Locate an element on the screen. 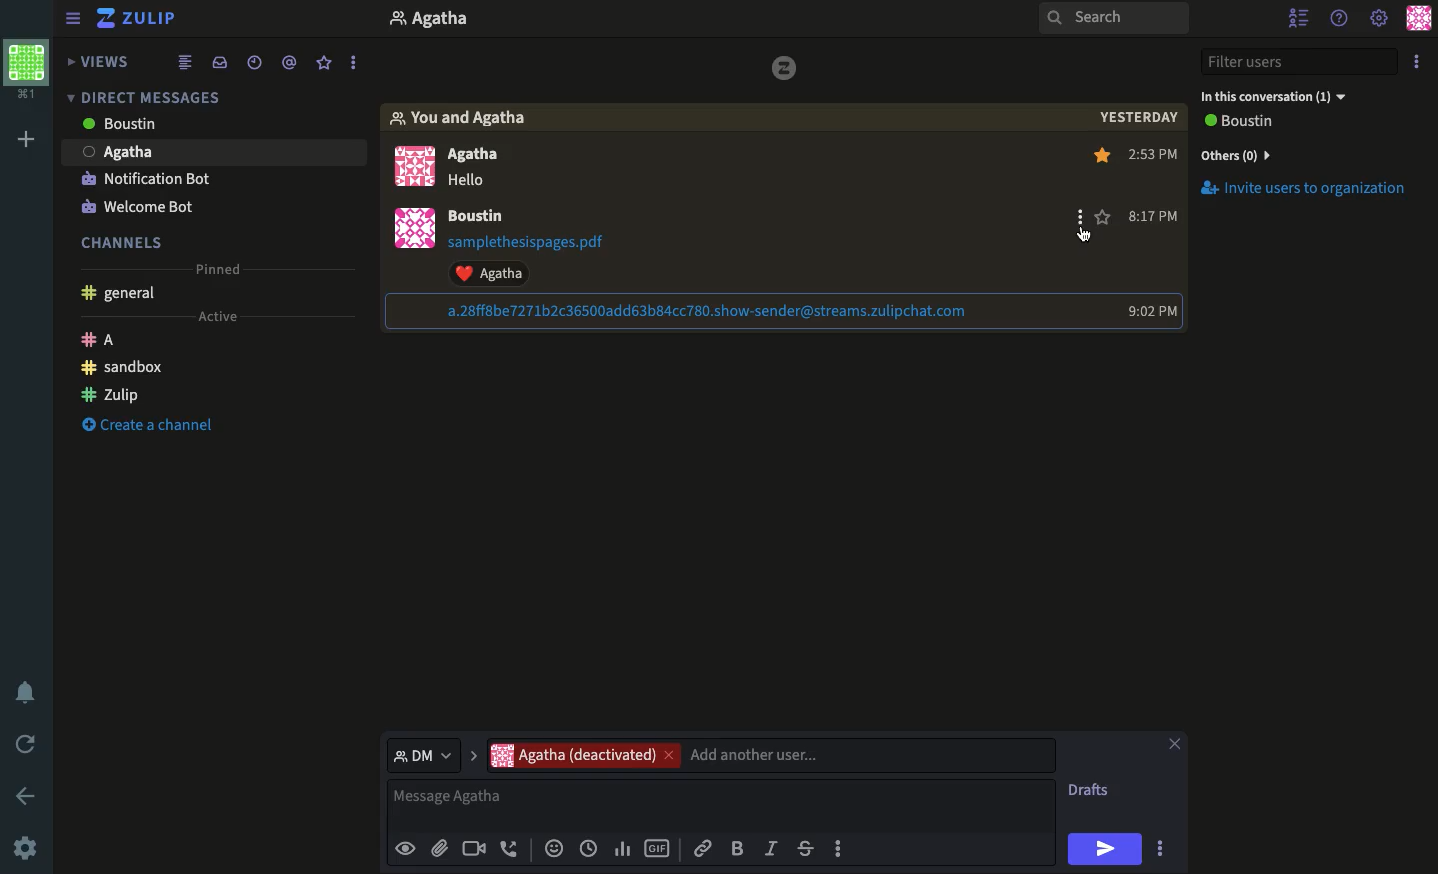  Users is located at coordinates (475, 156).